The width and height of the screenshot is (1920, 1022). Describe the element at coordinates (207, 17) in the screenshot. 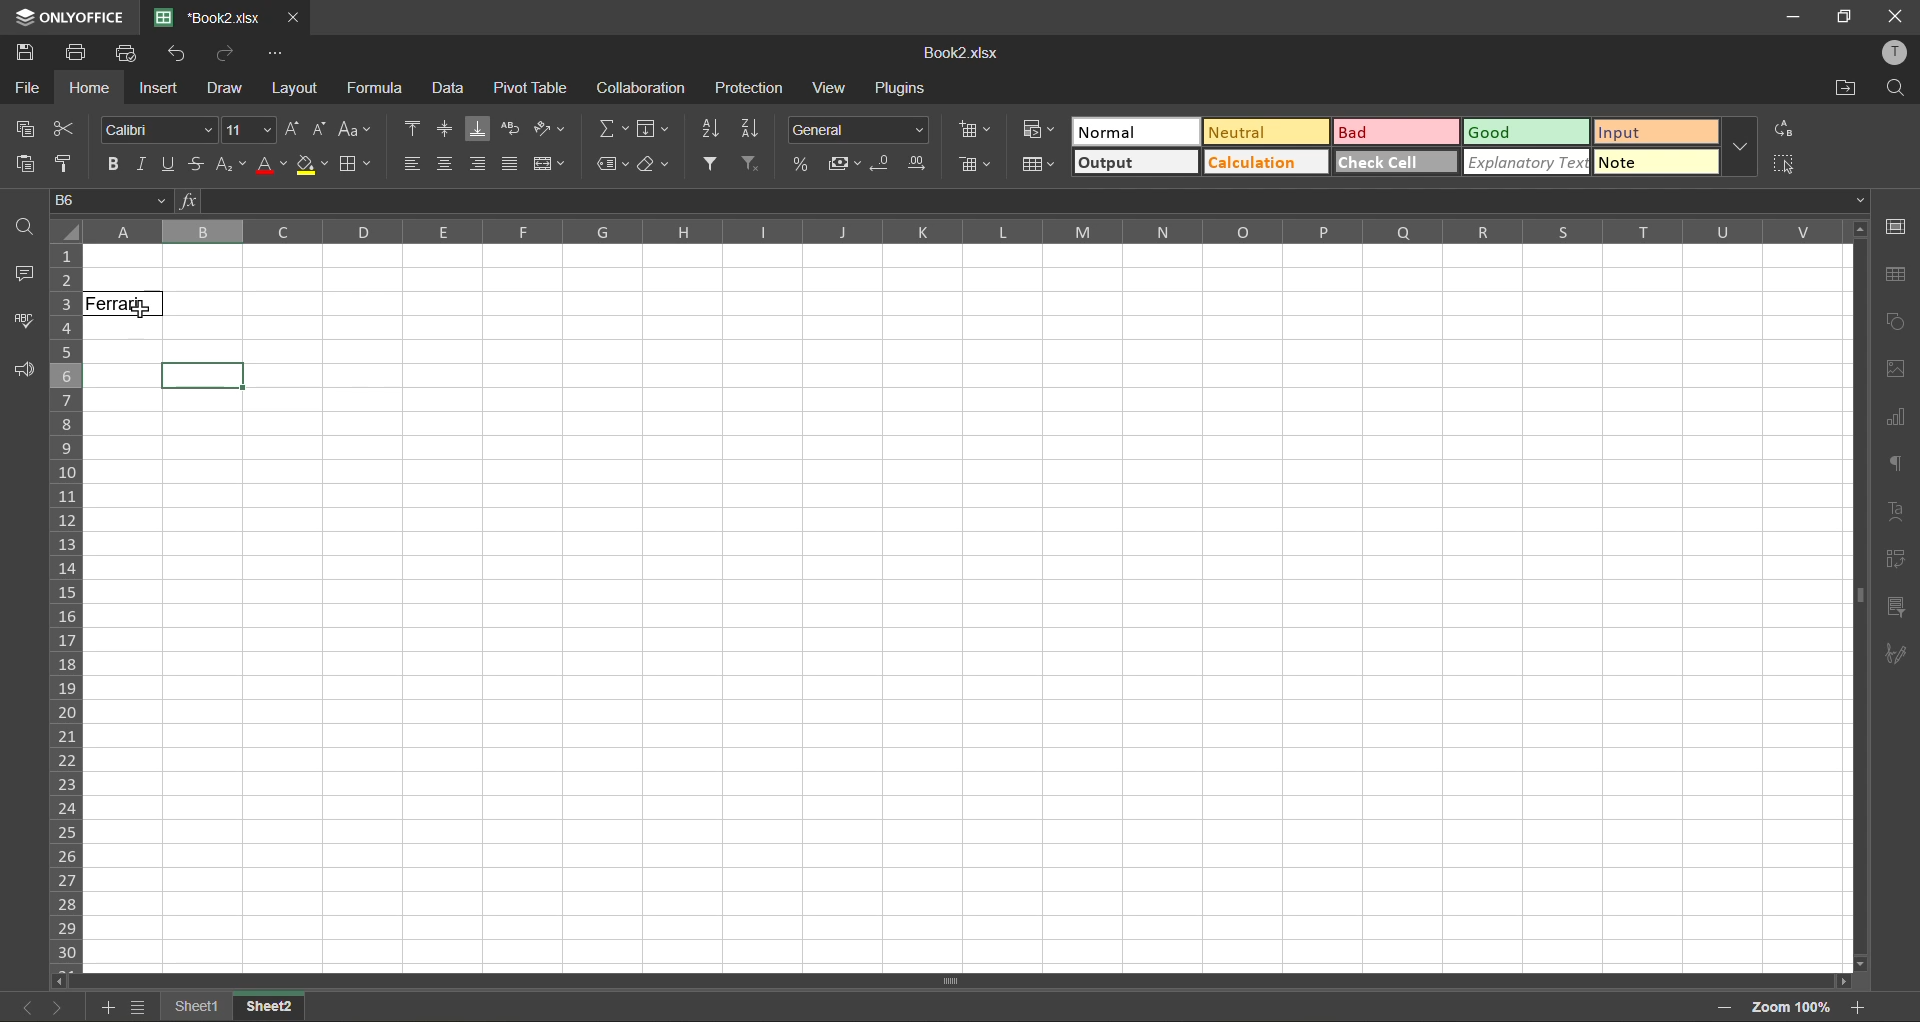

I see `file name` at that location.